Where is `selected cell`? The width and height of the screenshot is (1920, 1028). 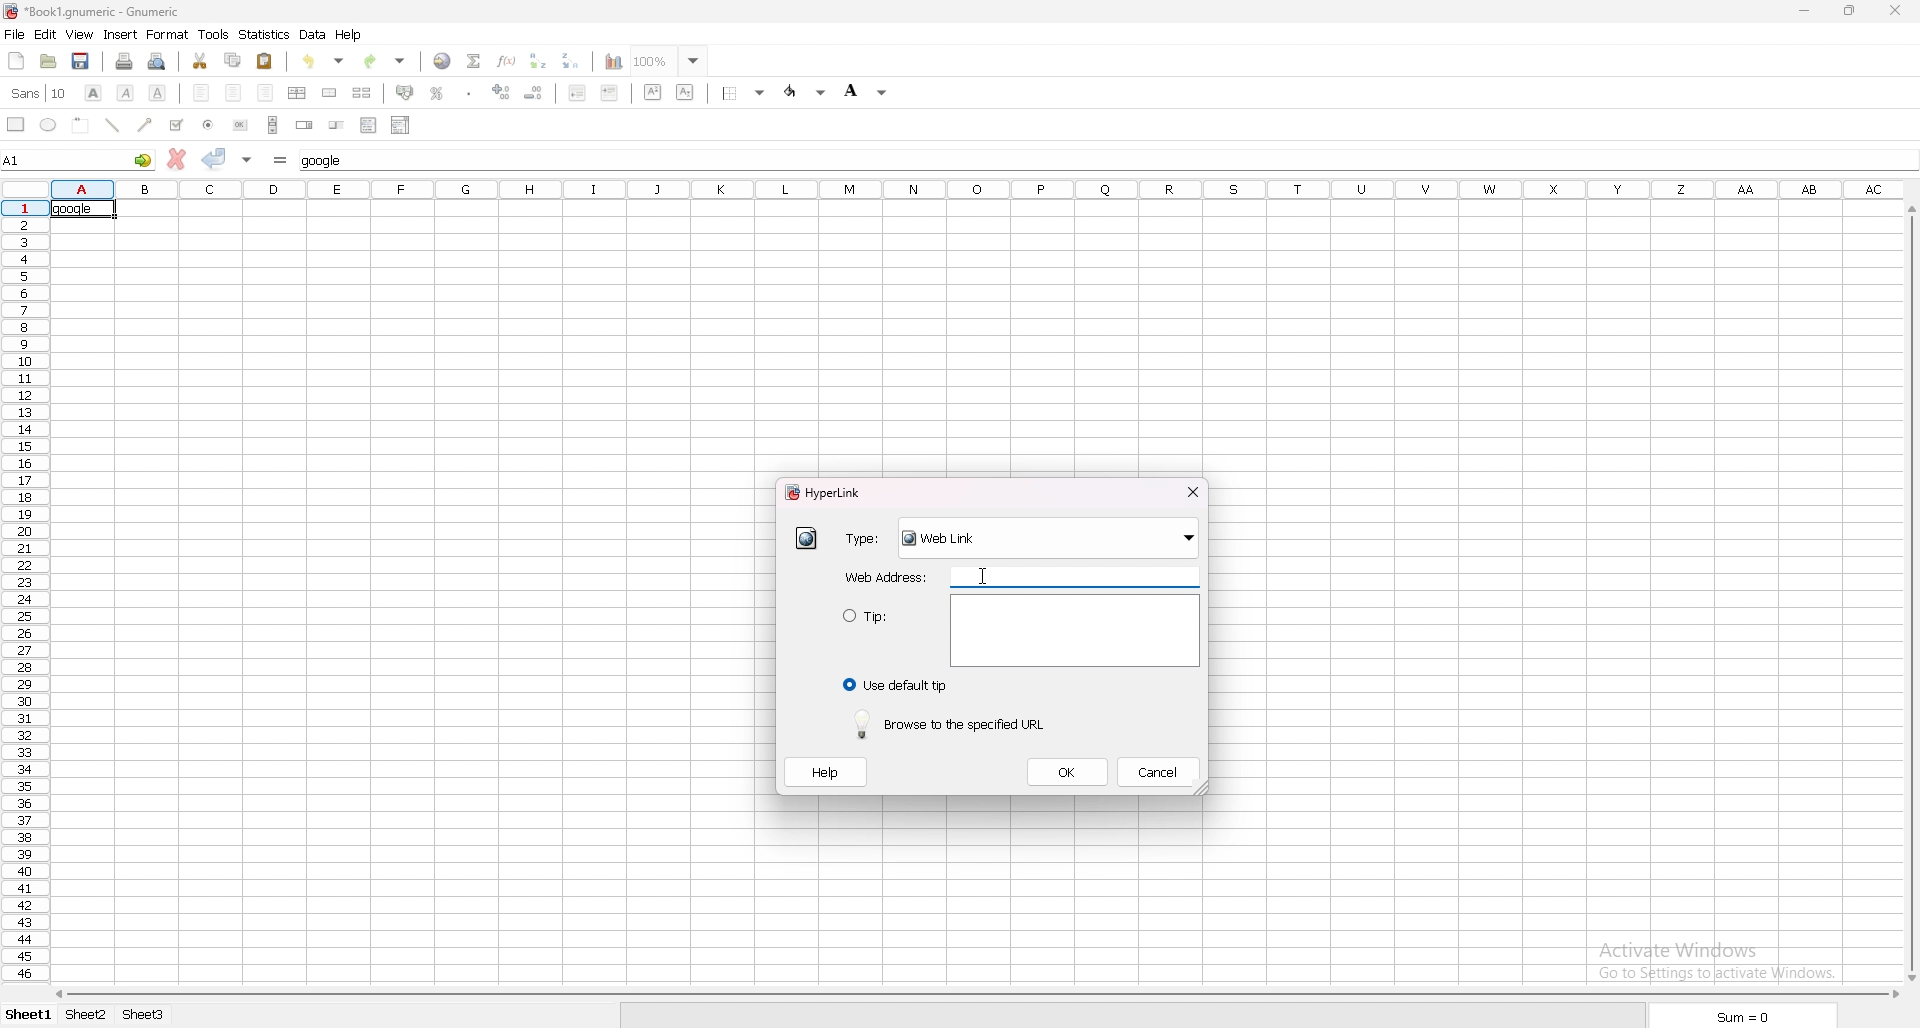 selected cell is located at coordinates (78, 157).